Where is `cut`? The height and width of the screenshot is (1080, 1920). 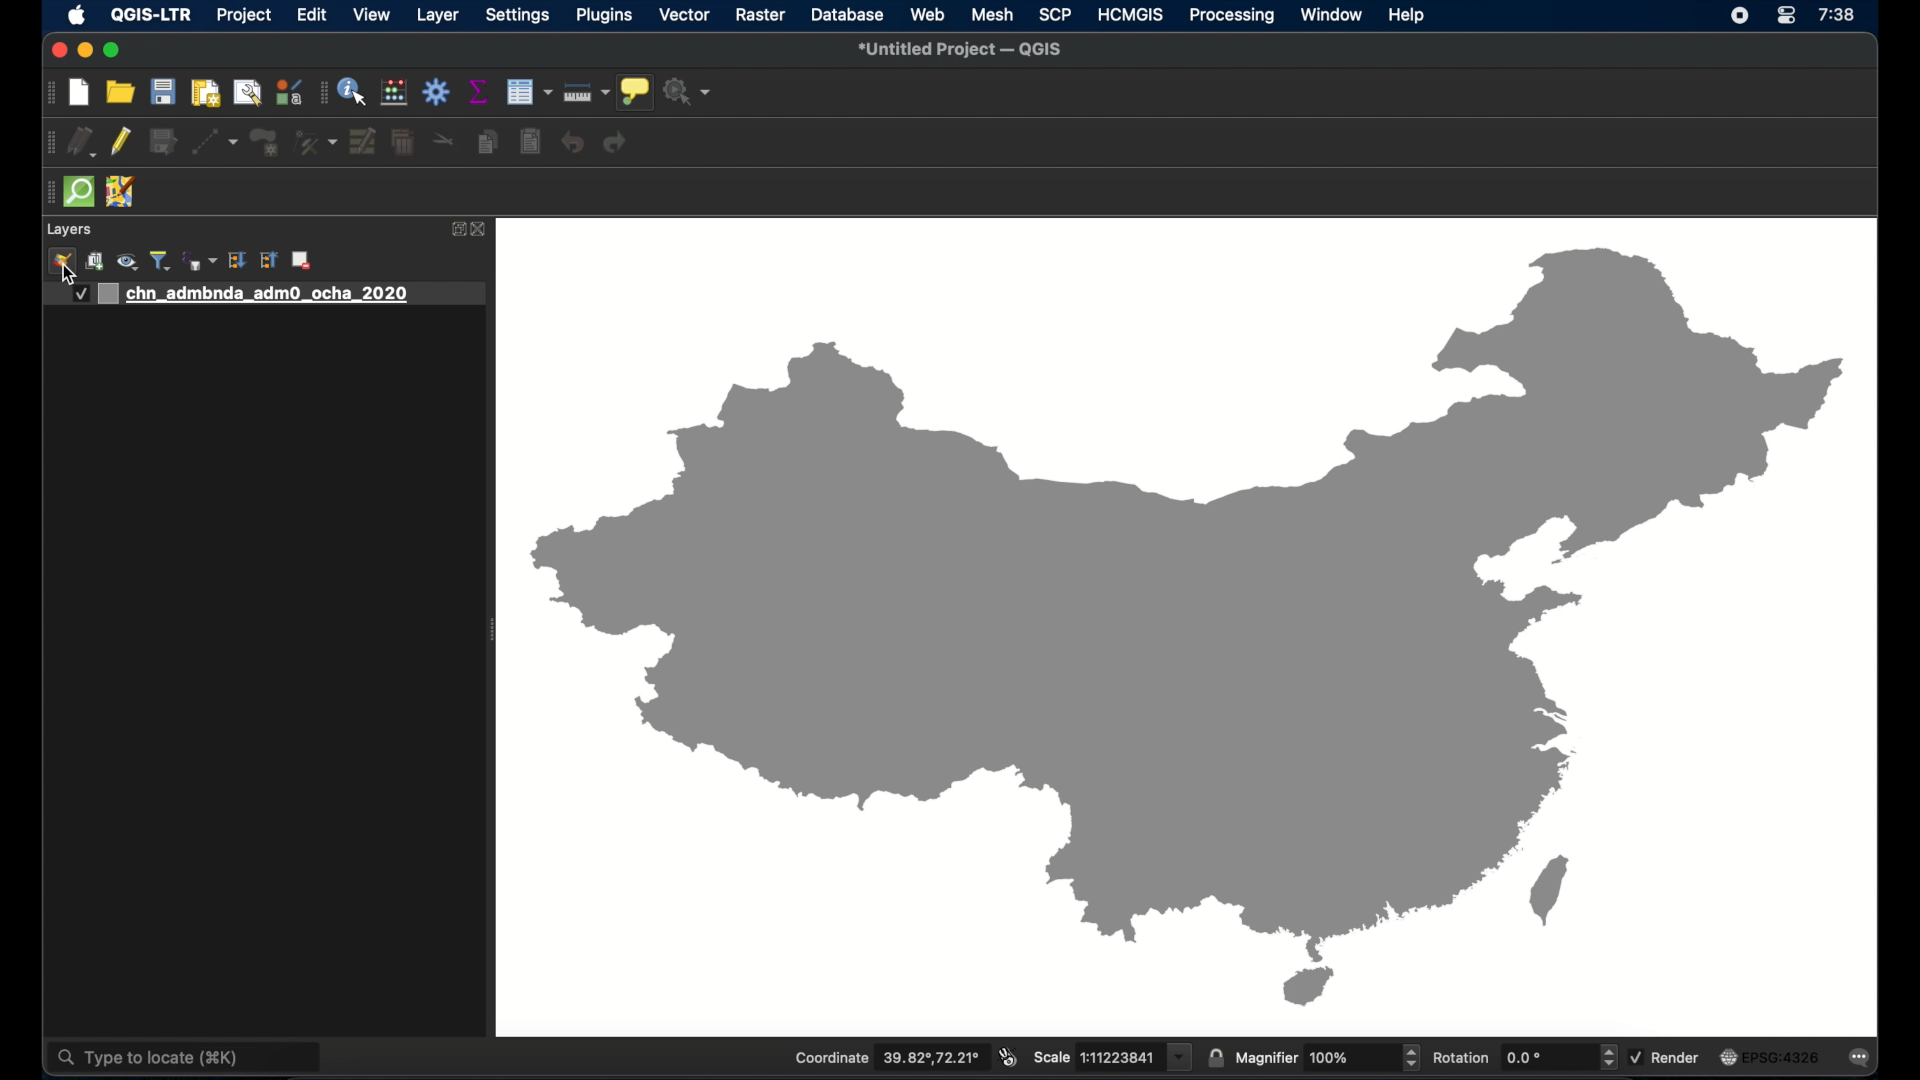
cut is located at coordinates (447, 138).